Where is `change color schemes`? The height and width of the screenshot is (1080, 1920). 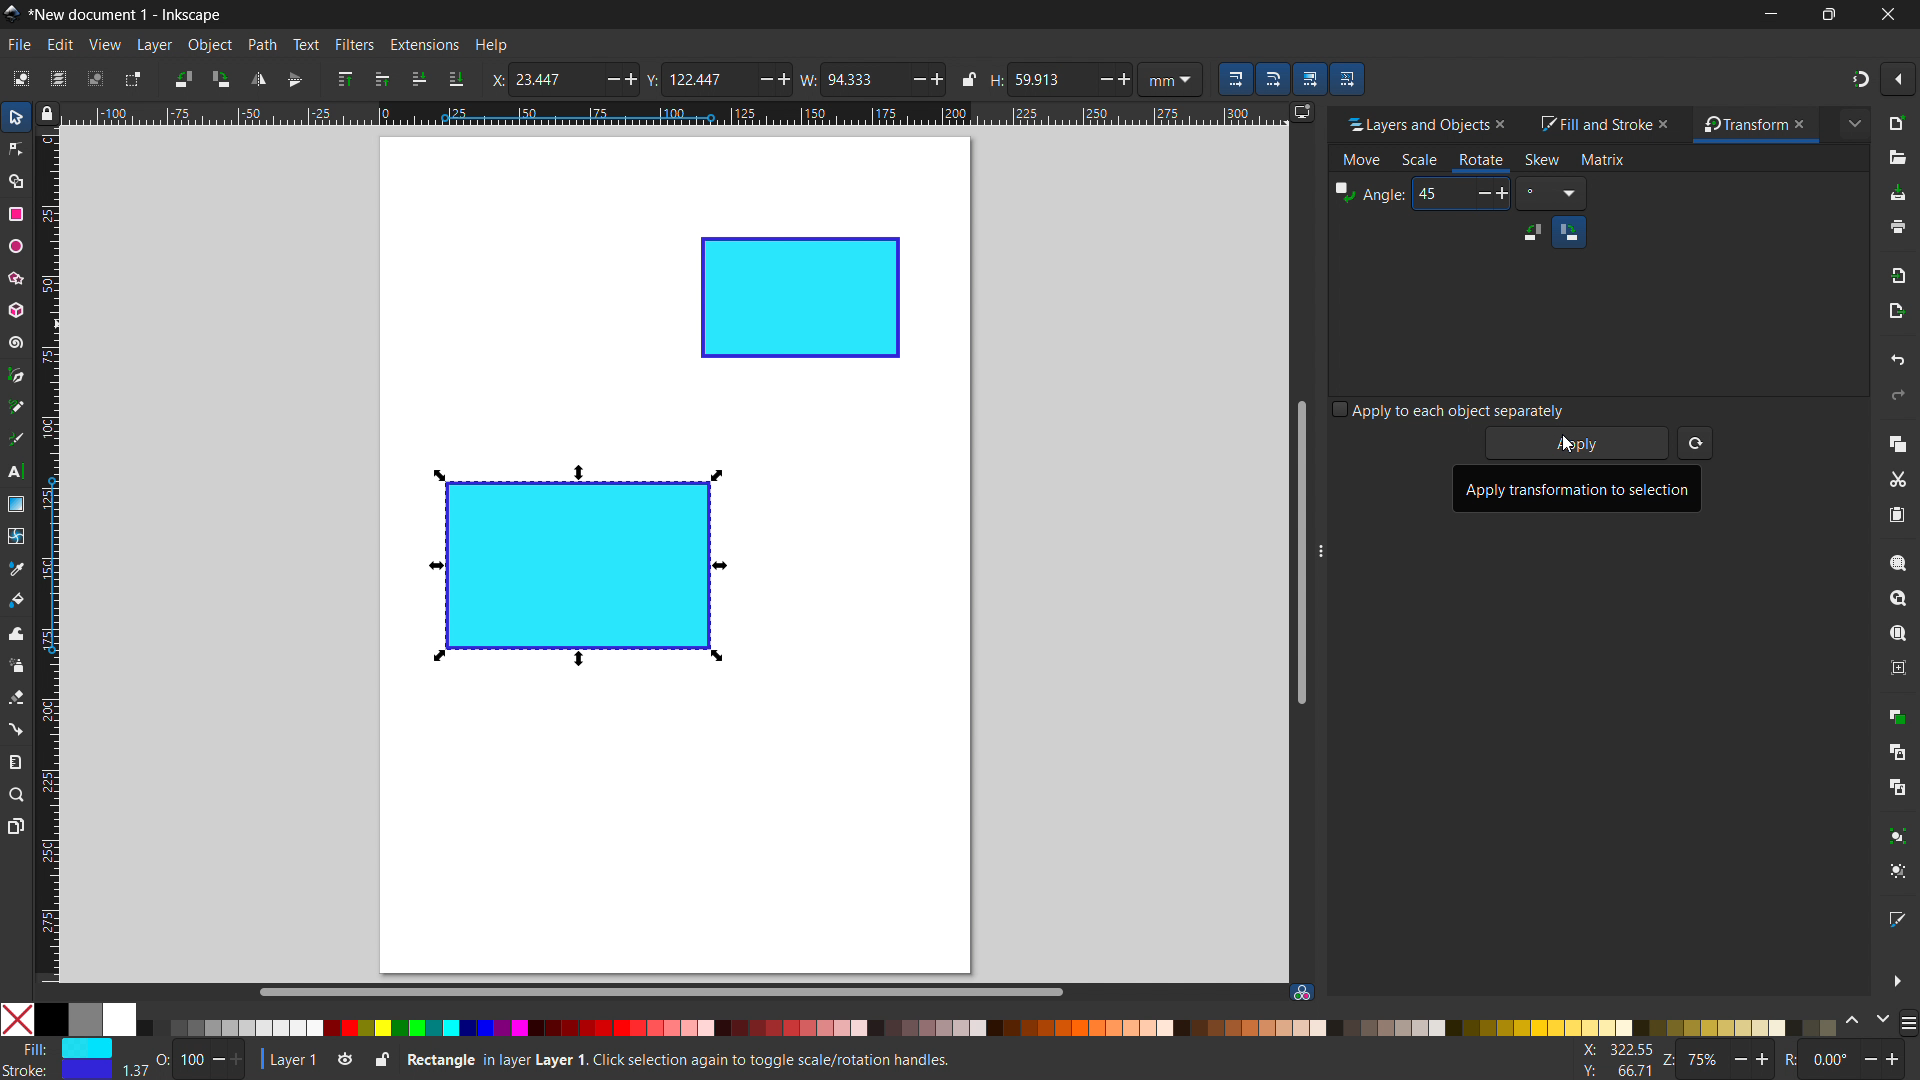
change color schemes is located at coordinates (1866, 1021).